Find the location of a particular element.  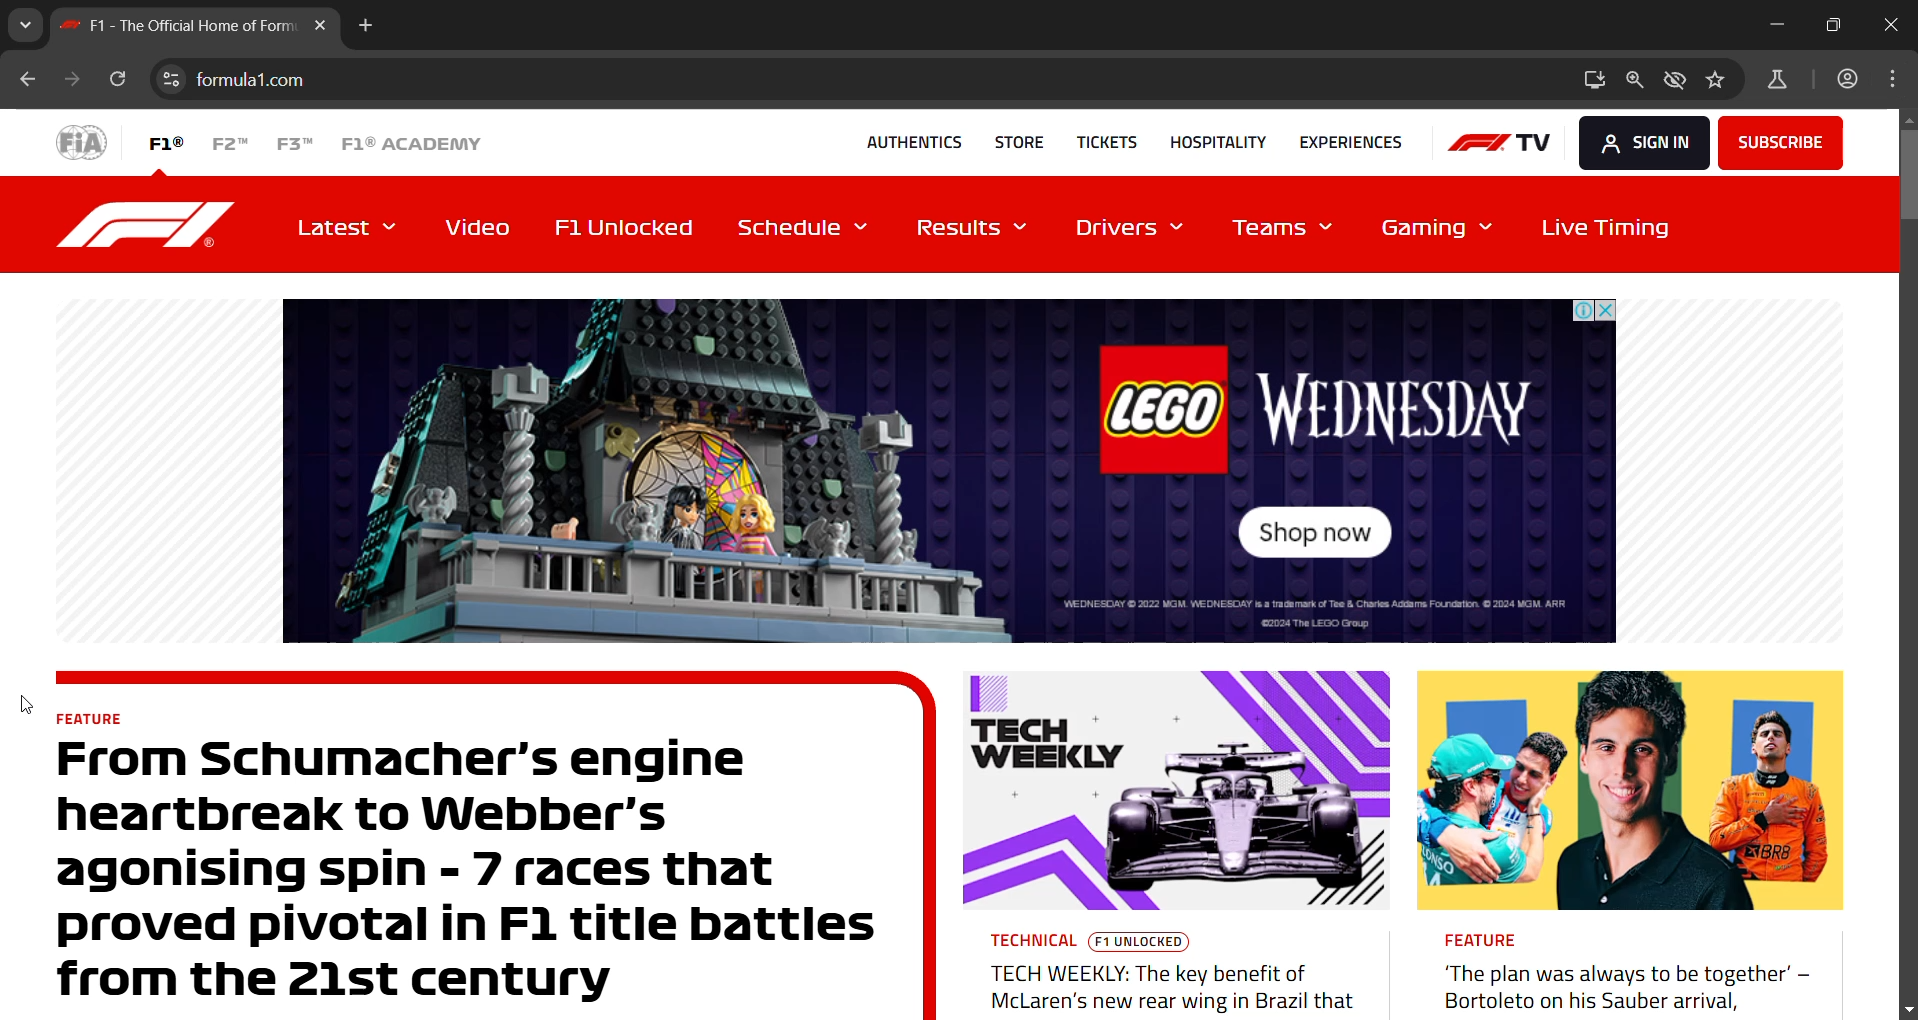

vertical scroll bar is located at coordinates (1906, 171).